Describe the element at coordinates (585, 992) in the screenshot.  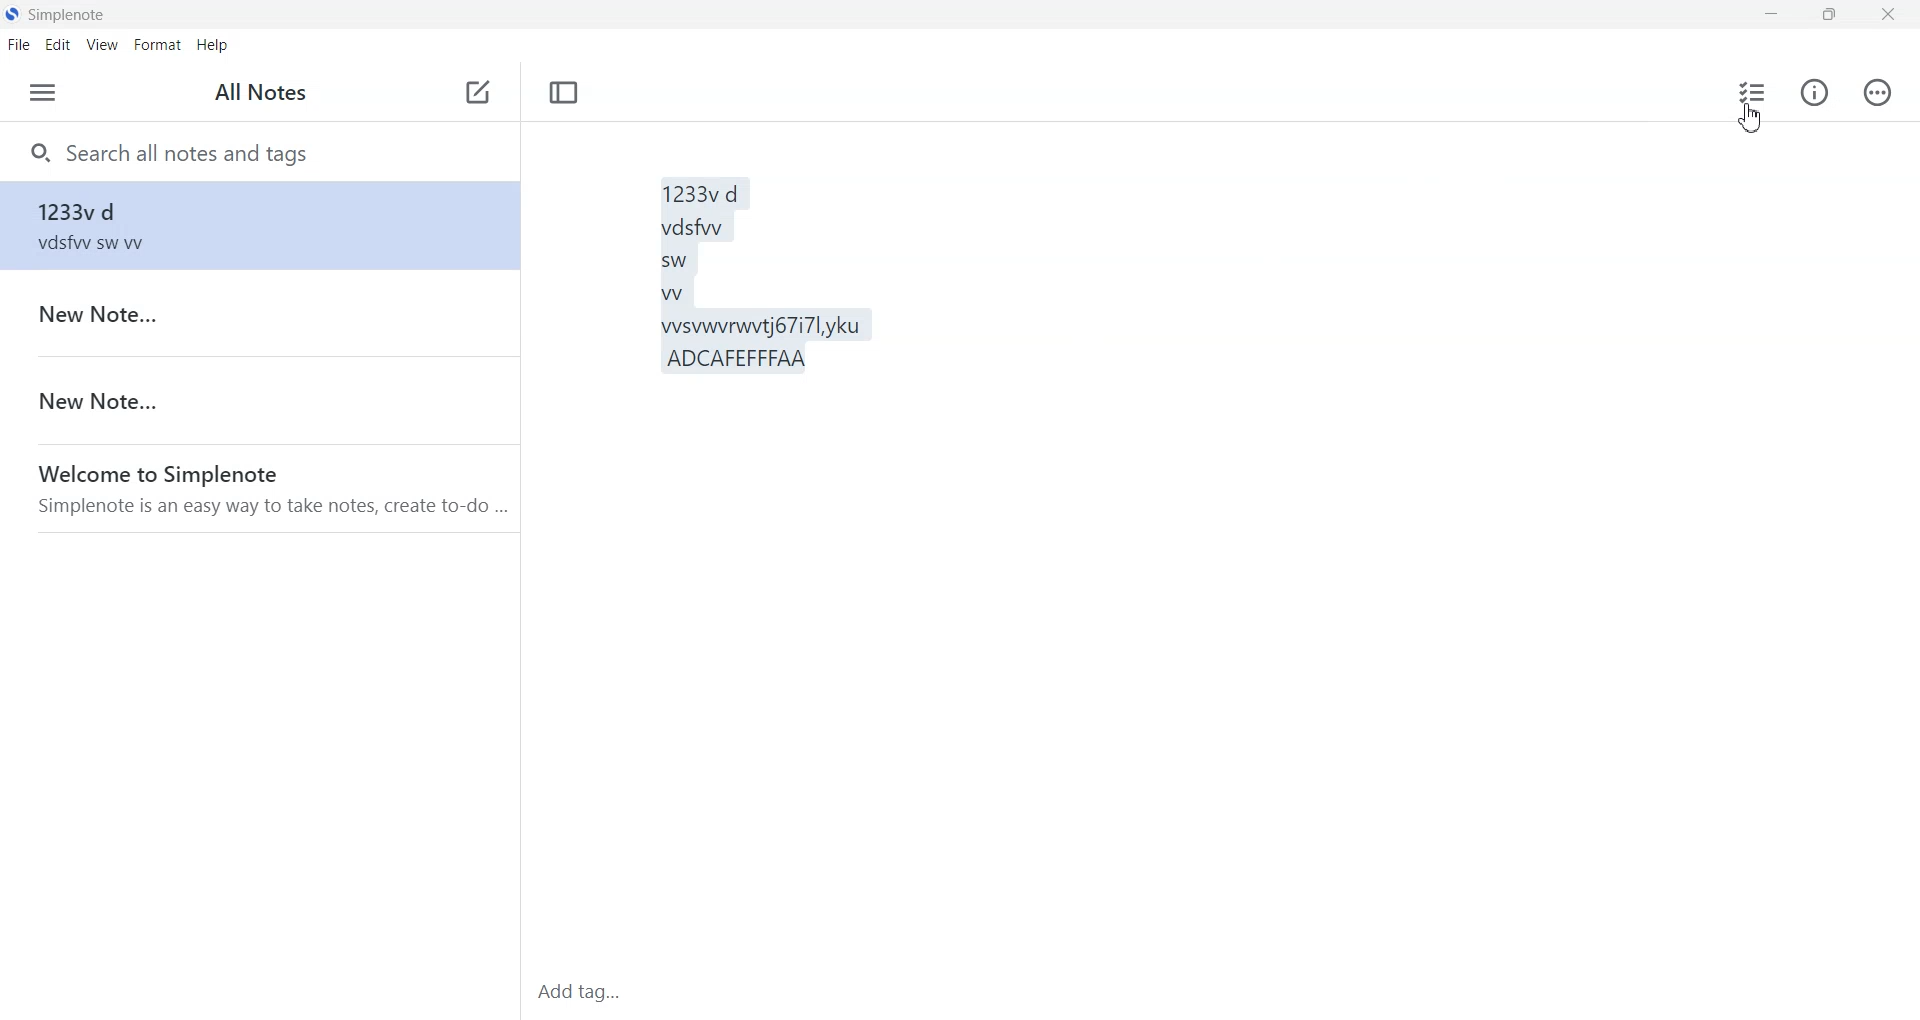
I see `Add tag` at that location.